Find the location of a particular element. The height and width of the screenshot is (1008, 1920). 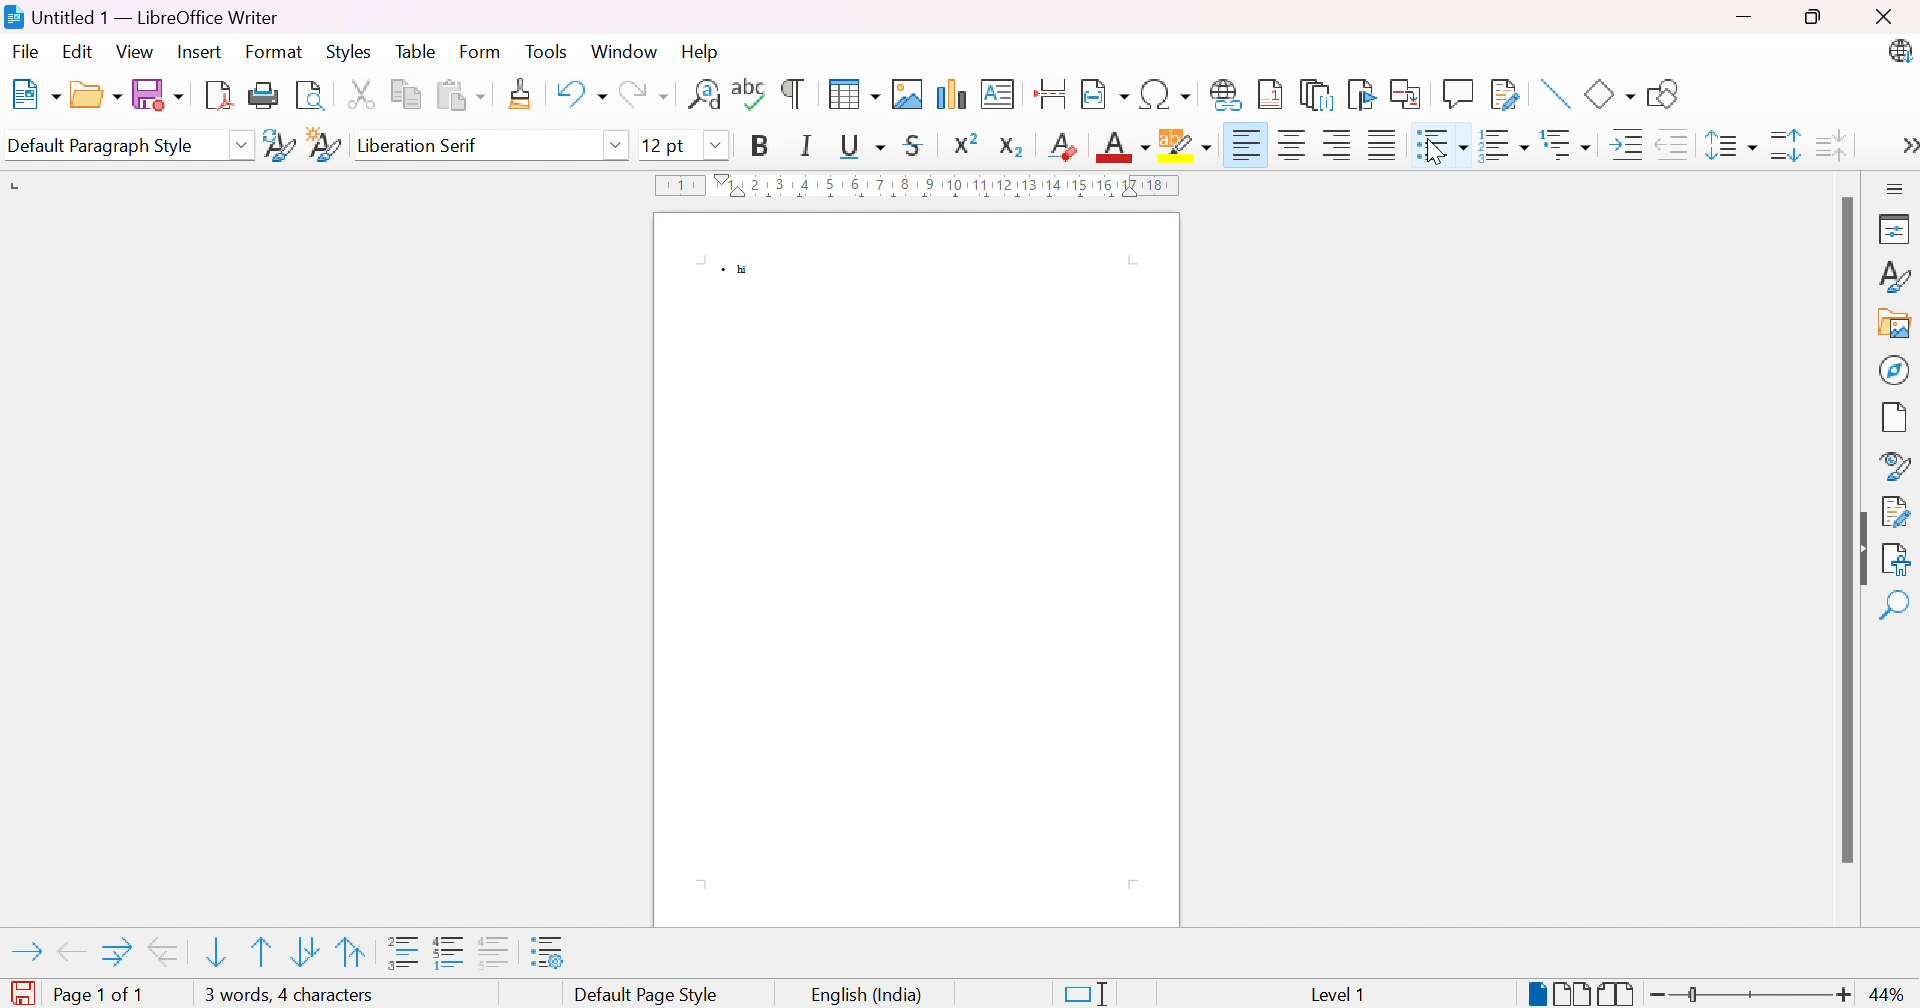

Align left is located at coordinates (1338, 145).